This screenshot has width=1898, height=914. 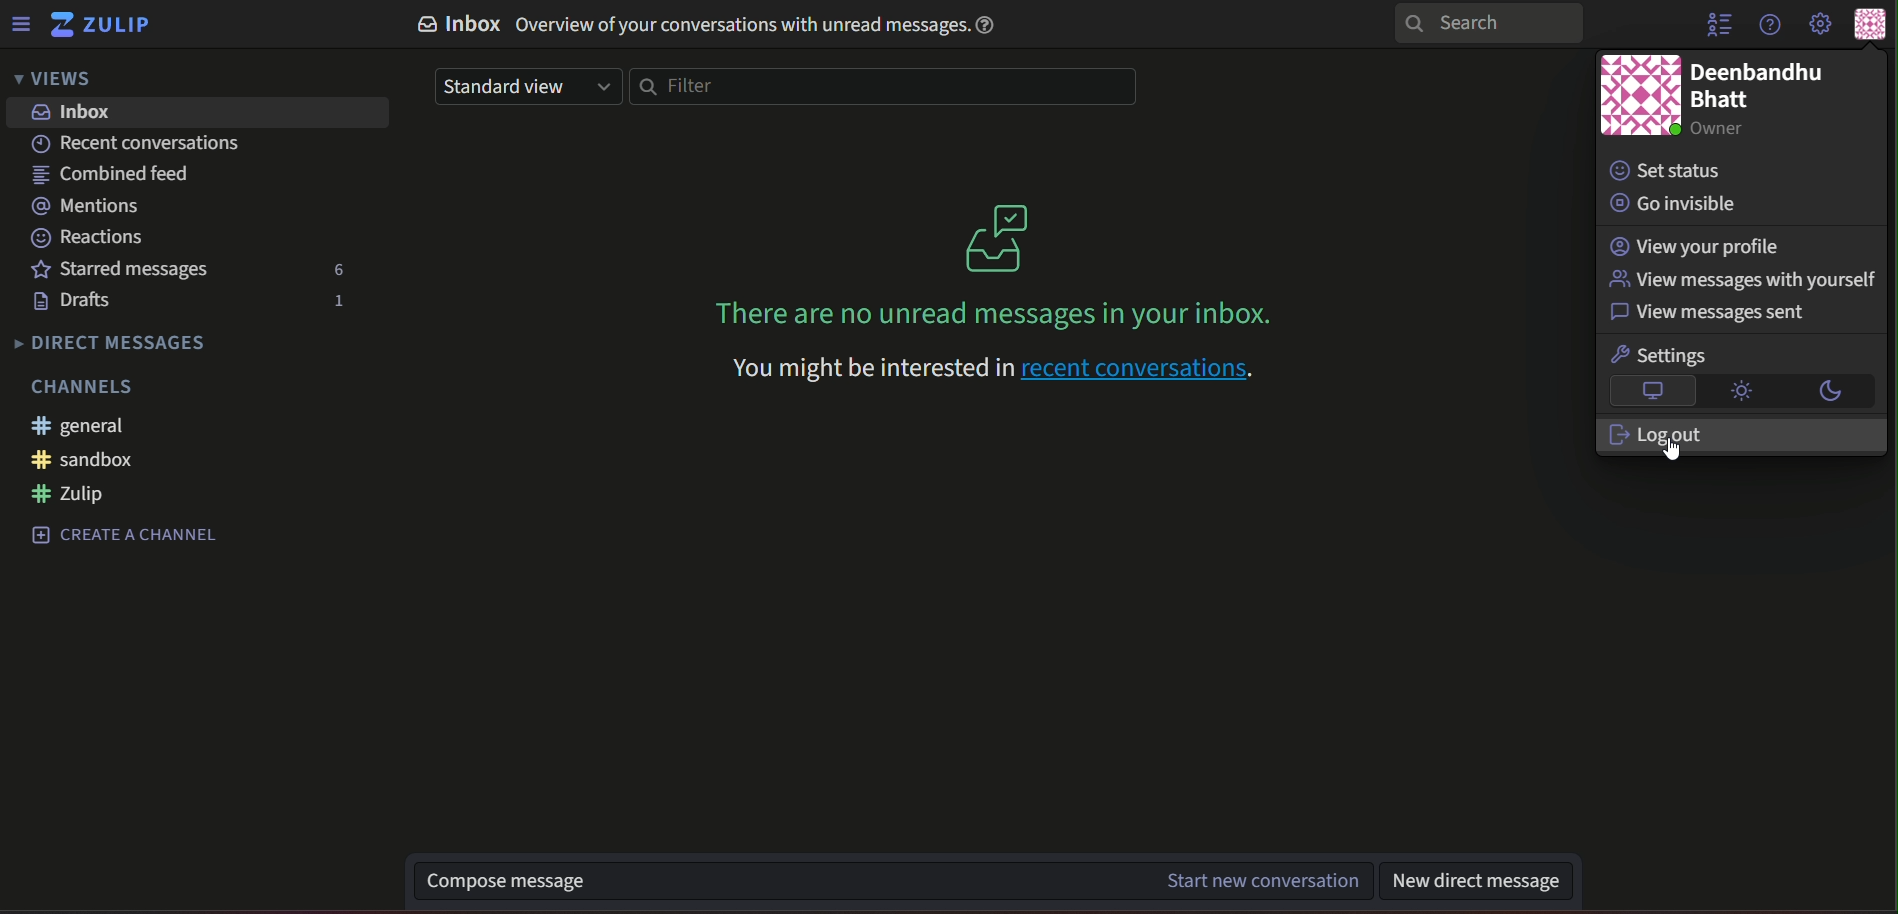 I want to click on text, so click(x=1741, y=440).